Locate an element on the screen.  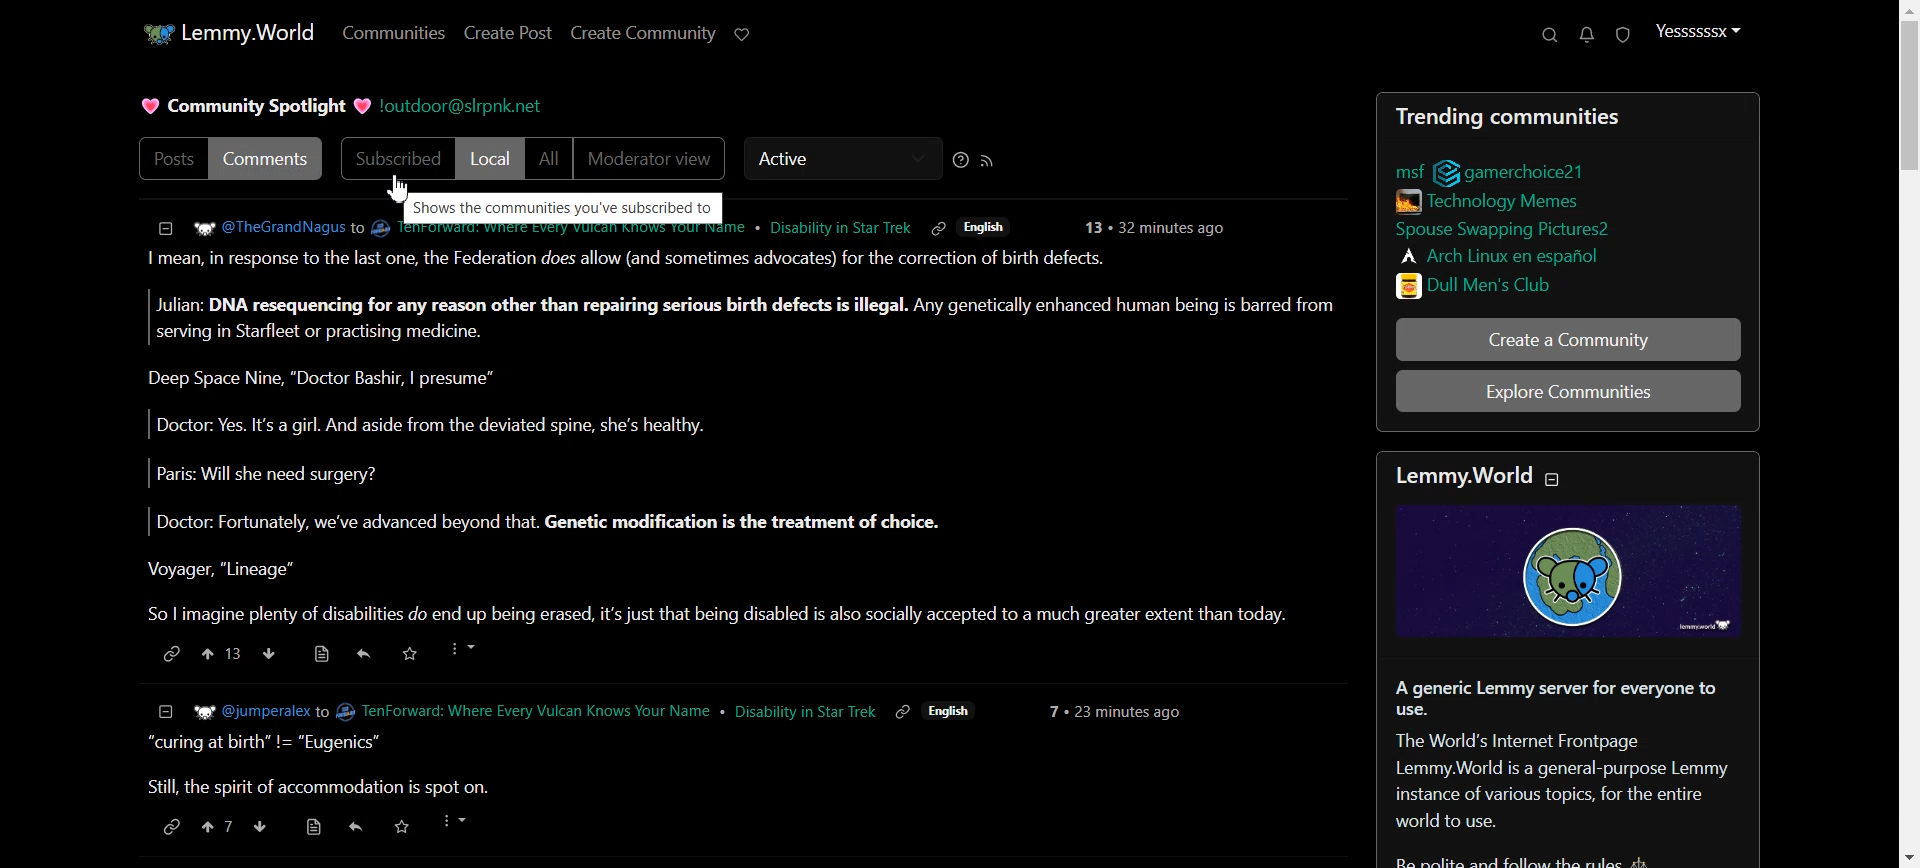
upvote is located at coordinates (222, 654).